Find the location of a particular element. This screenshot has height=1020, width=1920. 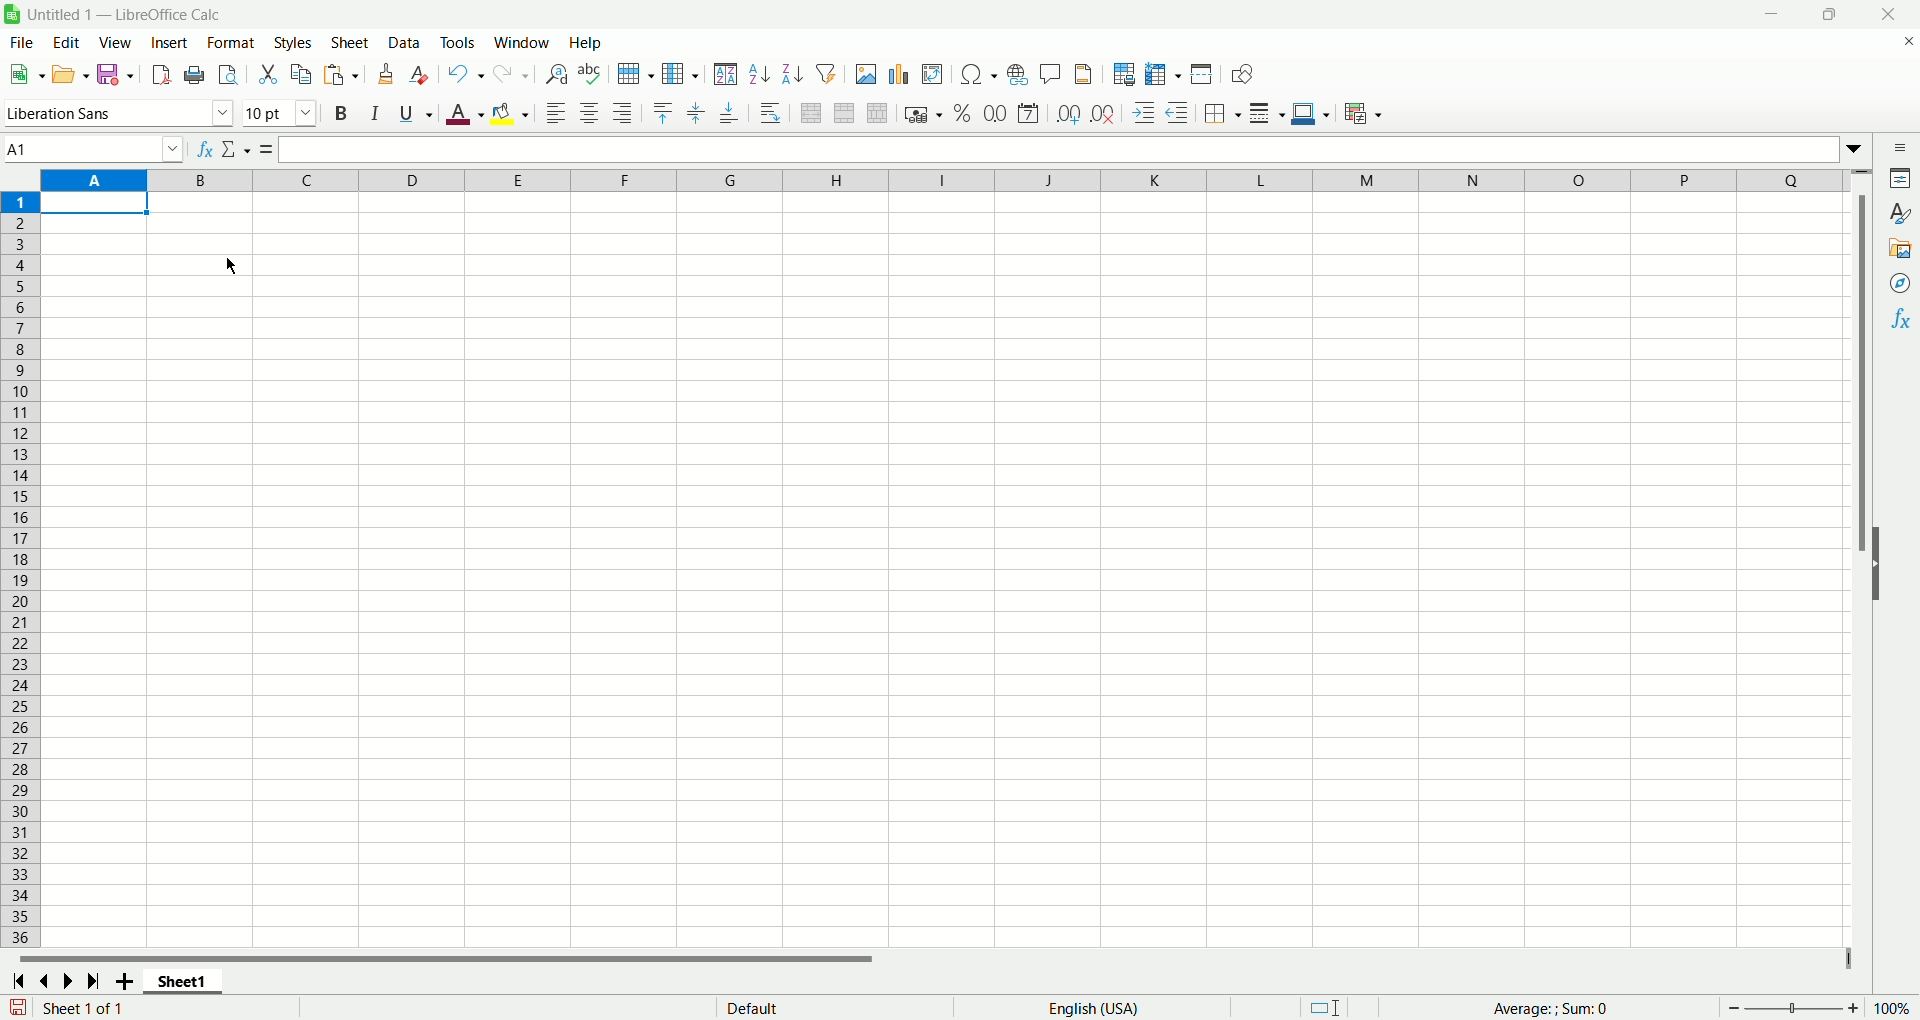

Untitled 1 - LibreOffice Calc is located at coordinates (136, 12).